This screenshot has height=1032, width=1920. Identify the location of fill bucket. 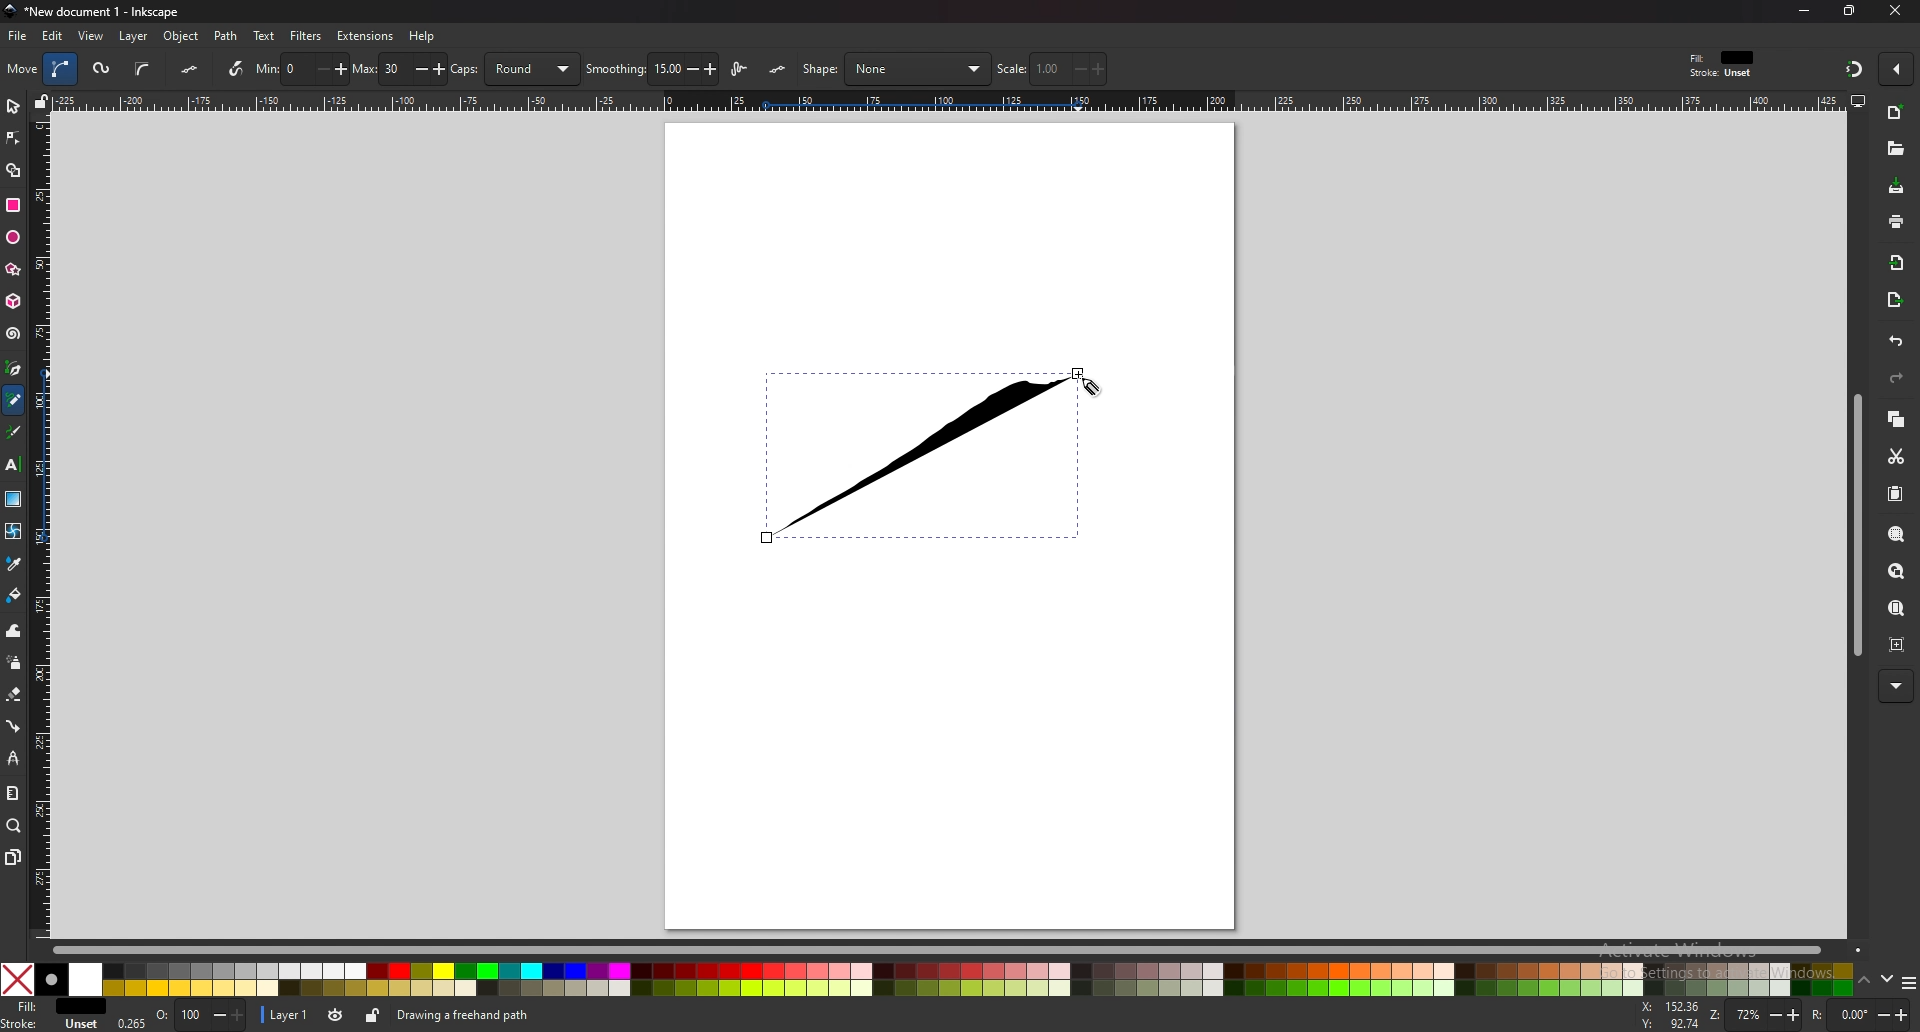
(13, 595).